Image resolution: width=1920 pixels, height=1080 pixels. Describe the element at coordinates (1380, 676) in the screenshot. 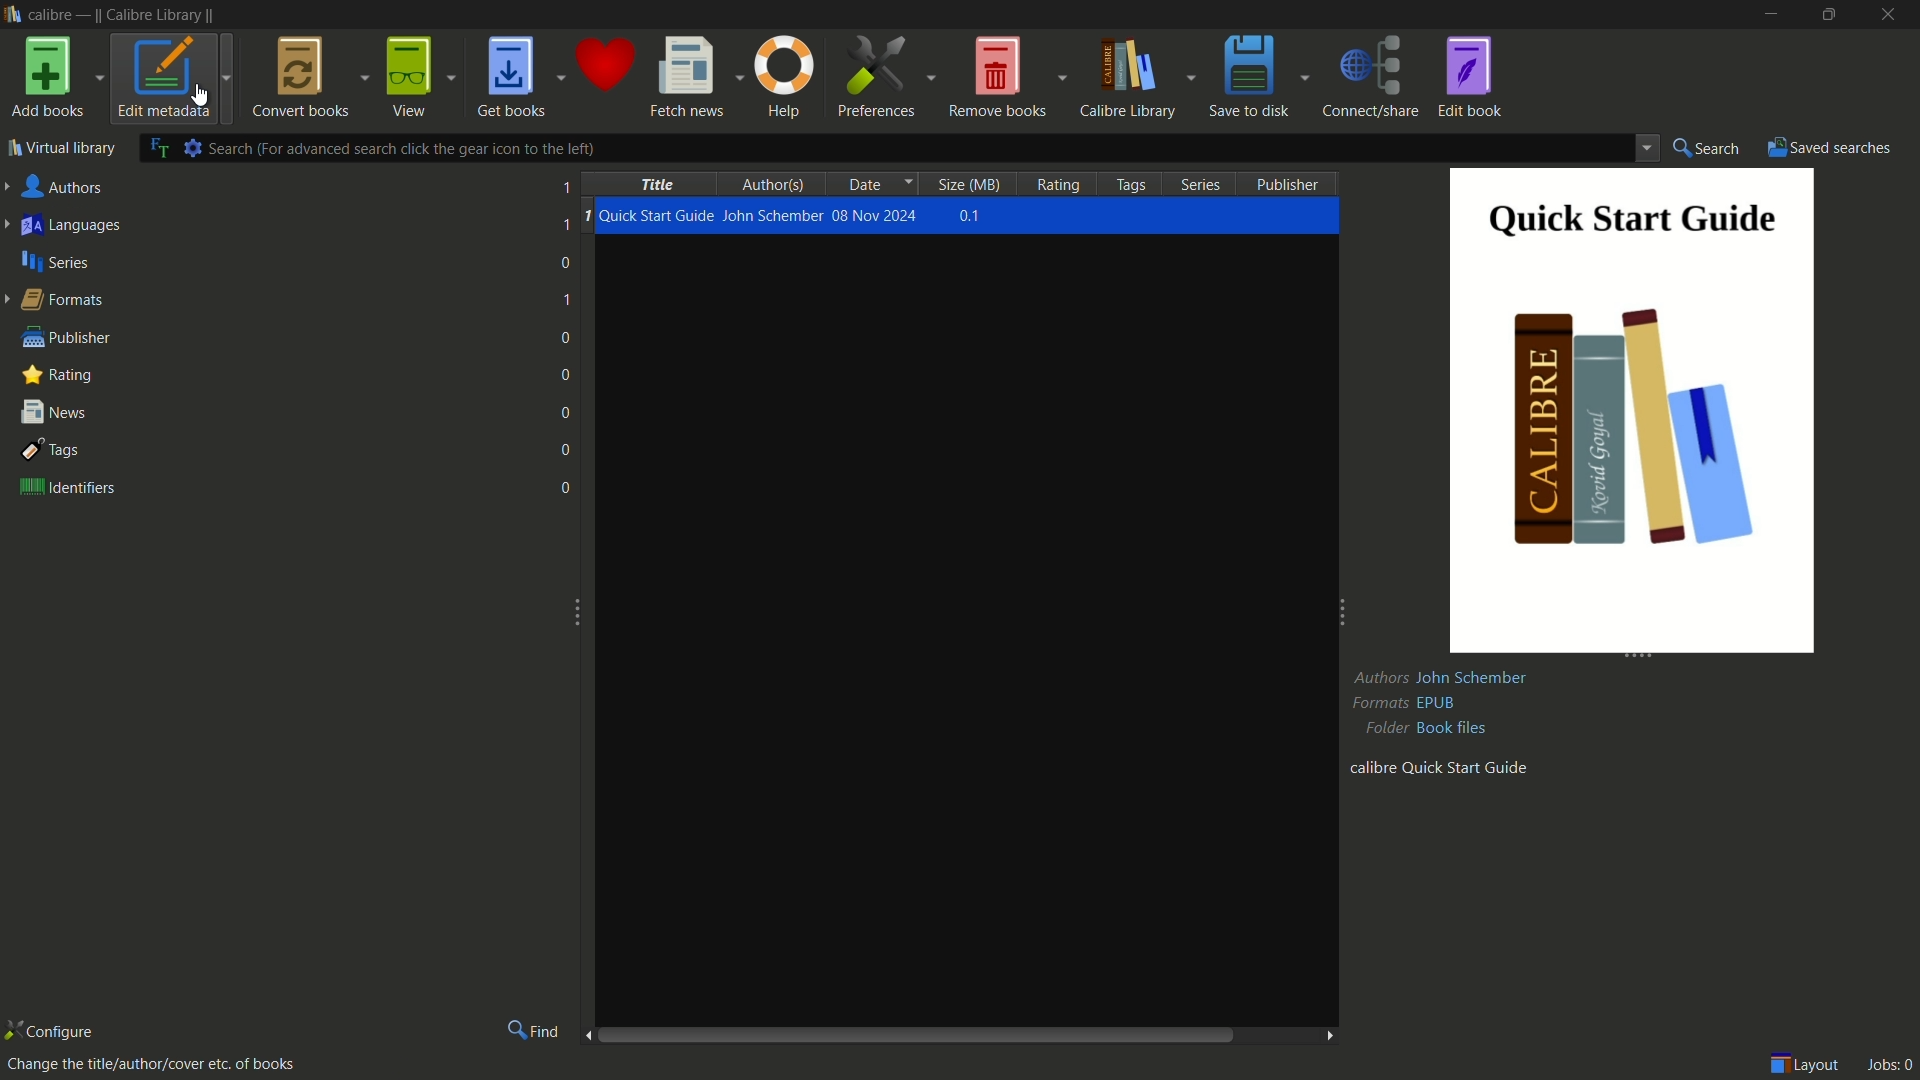

I see `Authors` at that location.